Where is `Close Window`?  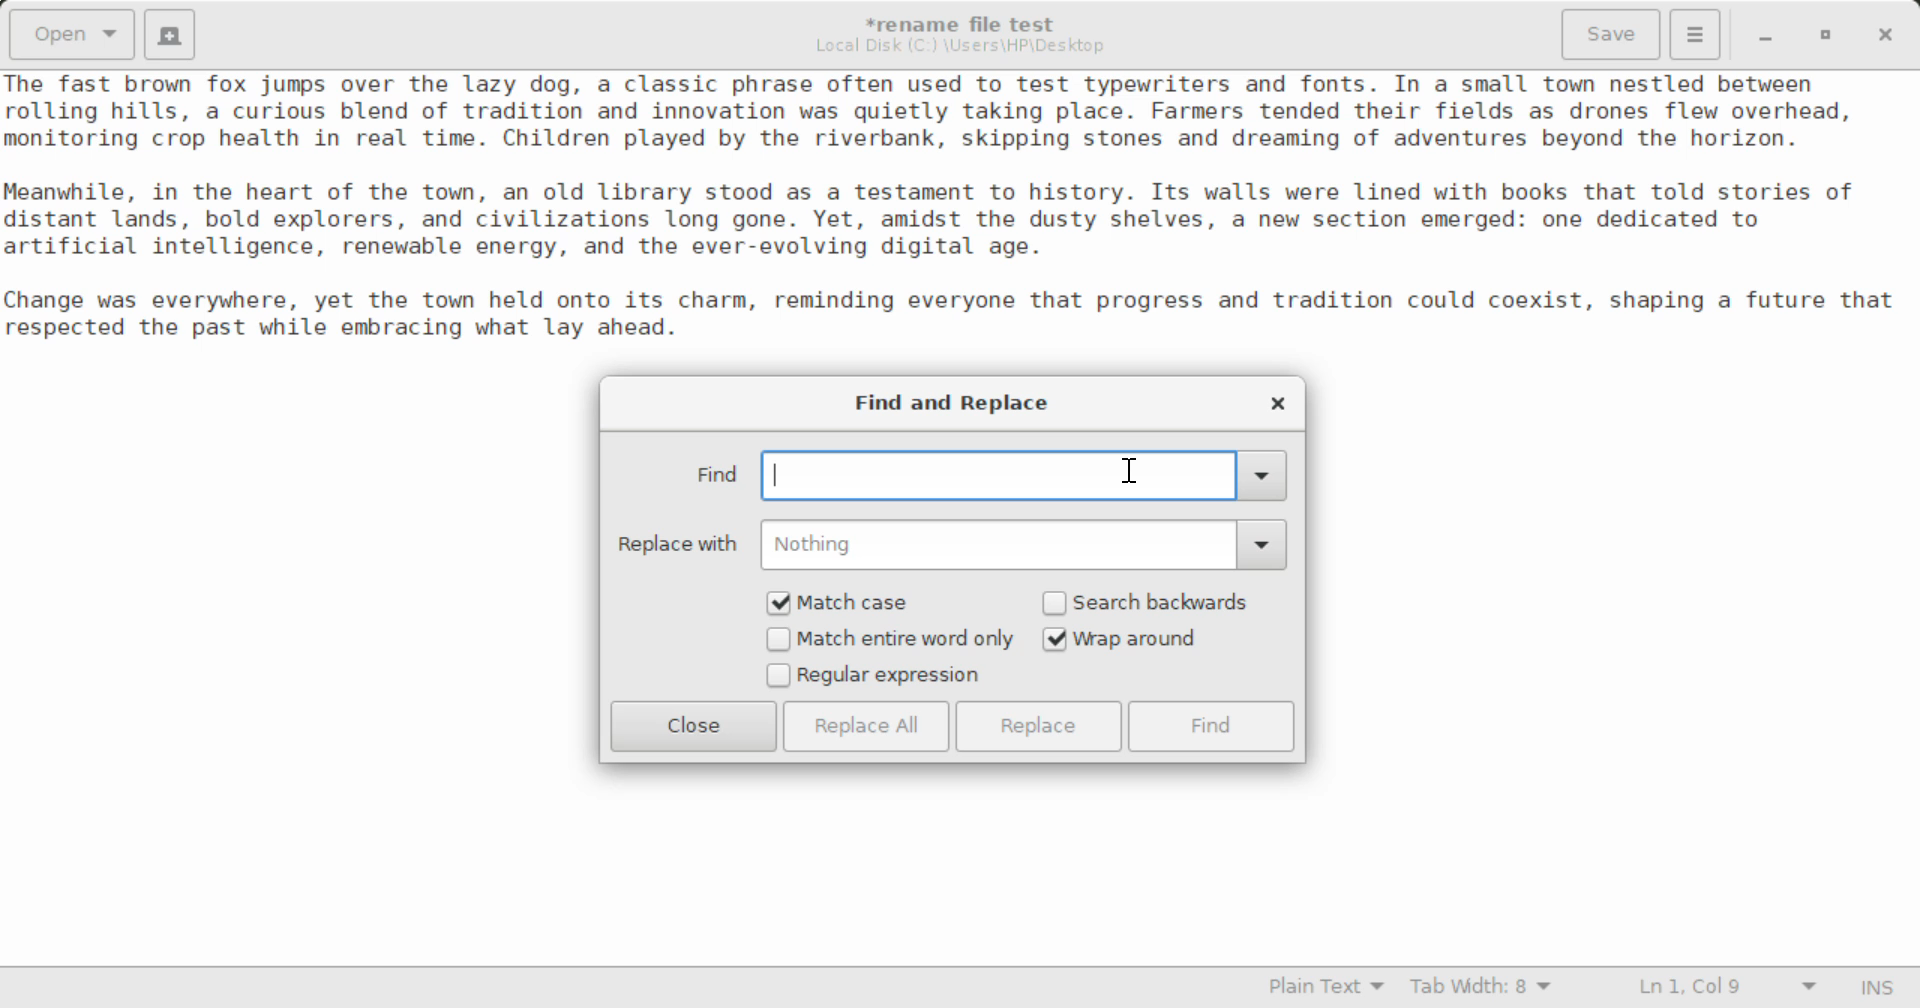 Close Window is located at coordinates (1274, 402).